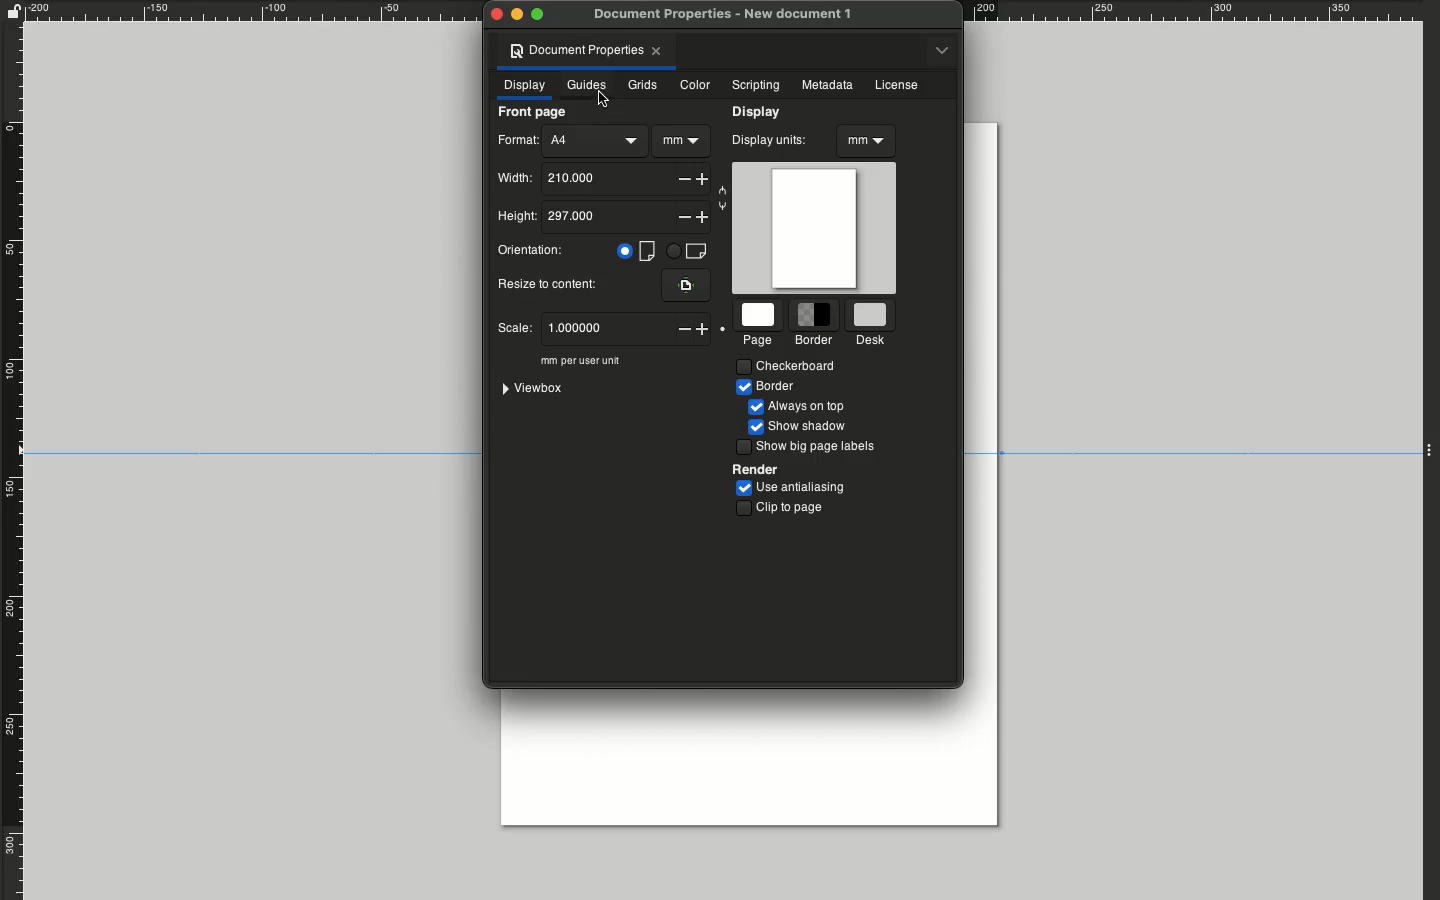 The width and height of the screenshot is (1440, 900). Describe the element at coordinates (727, 14) in the screenshot. I see `Document properties - new document 1` at that location.